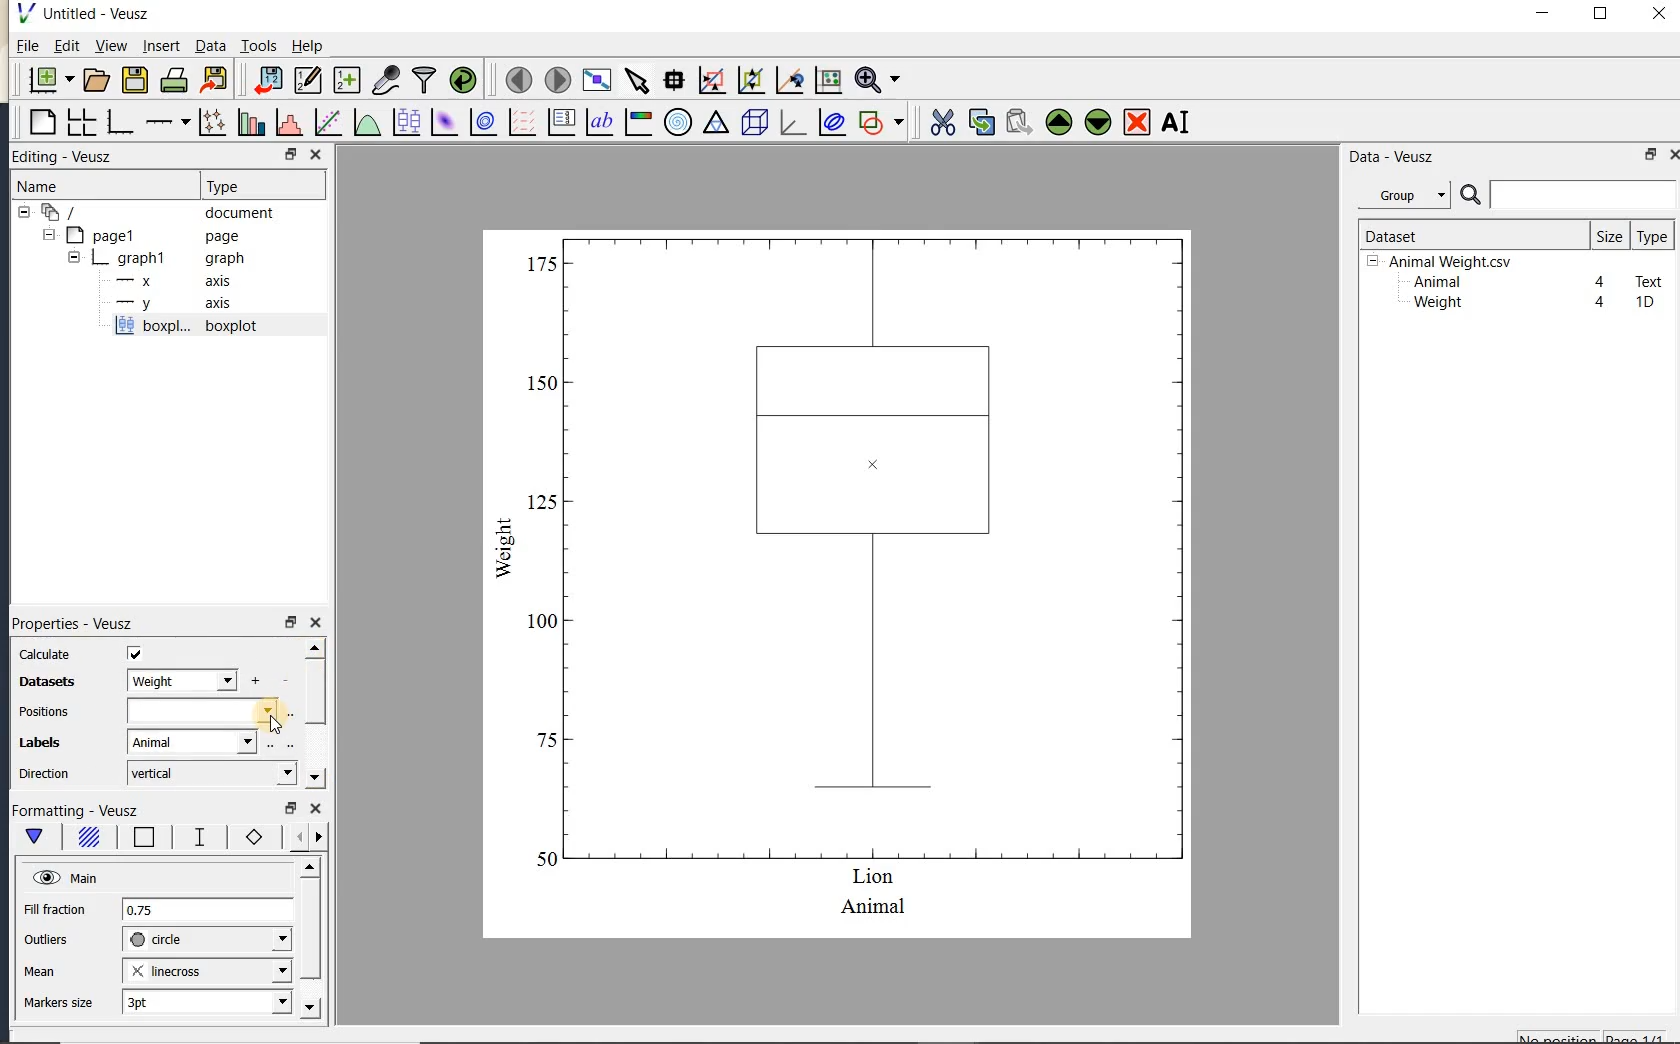 Image resolution: width=1680 pixels, height=1044 pixels. What do you see at coordinates (366, 125) in the screenshot?
I see `plot a function` at bounding box center [366, 125].